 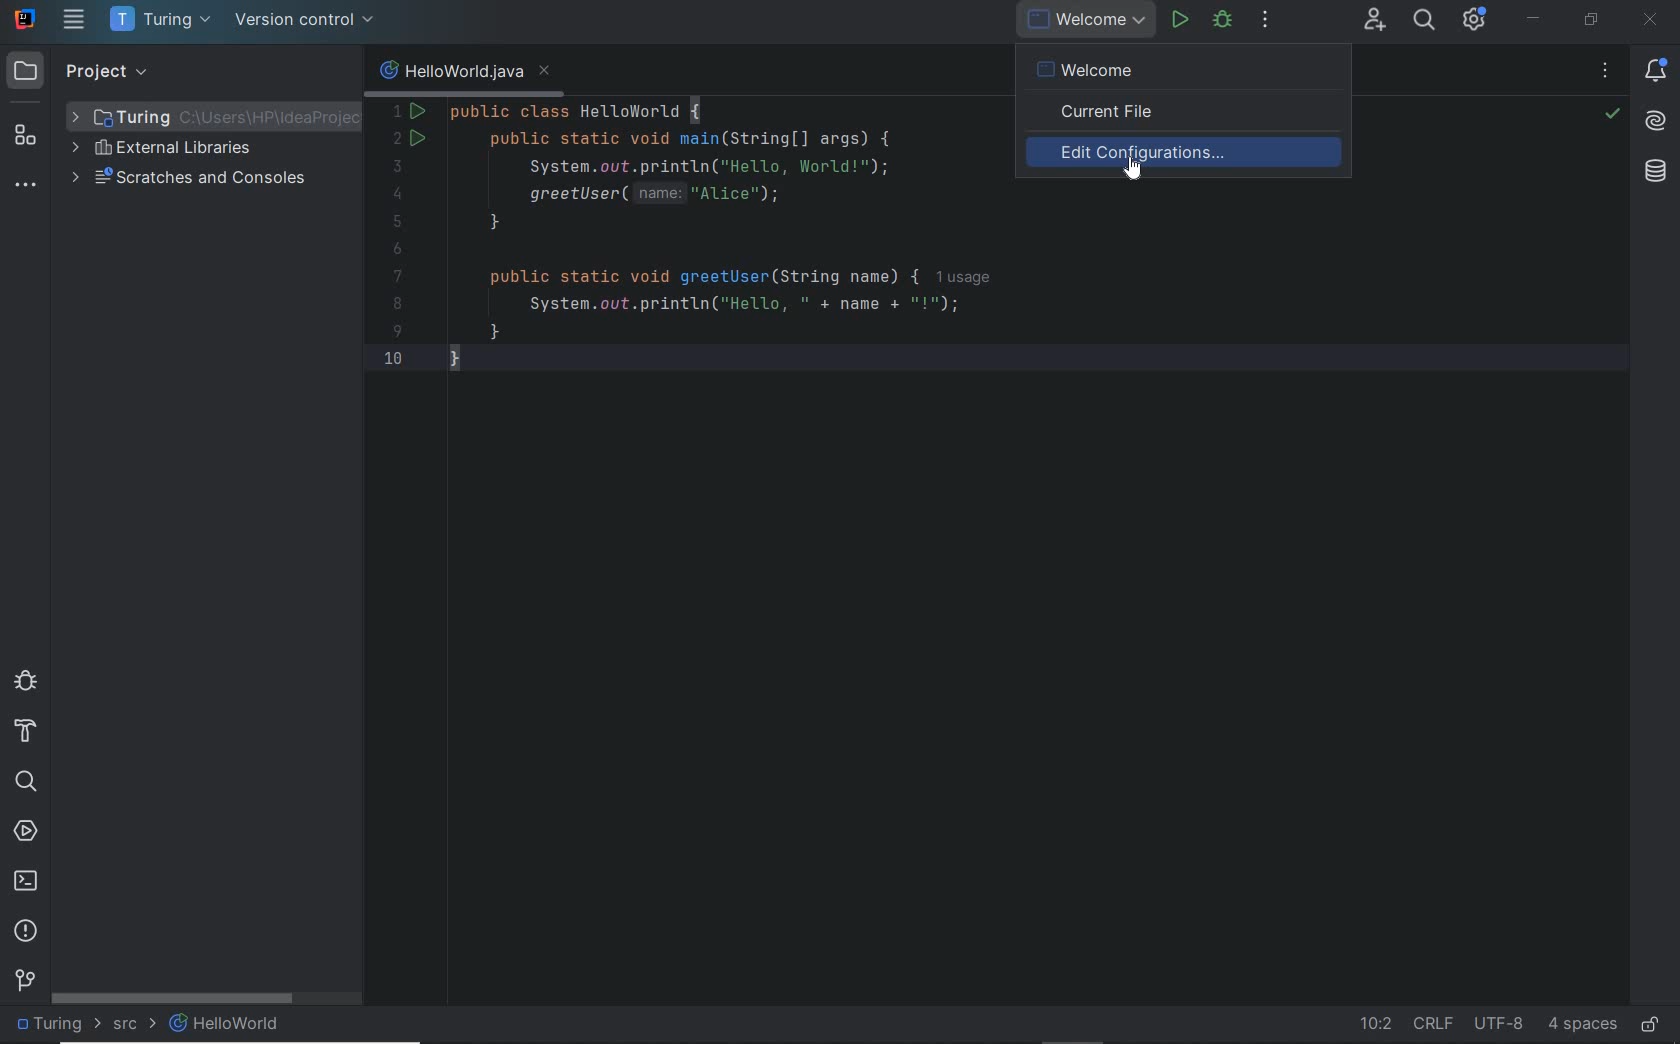 I want to click on RESTORE DOWN, so click(x=1592, y=19).